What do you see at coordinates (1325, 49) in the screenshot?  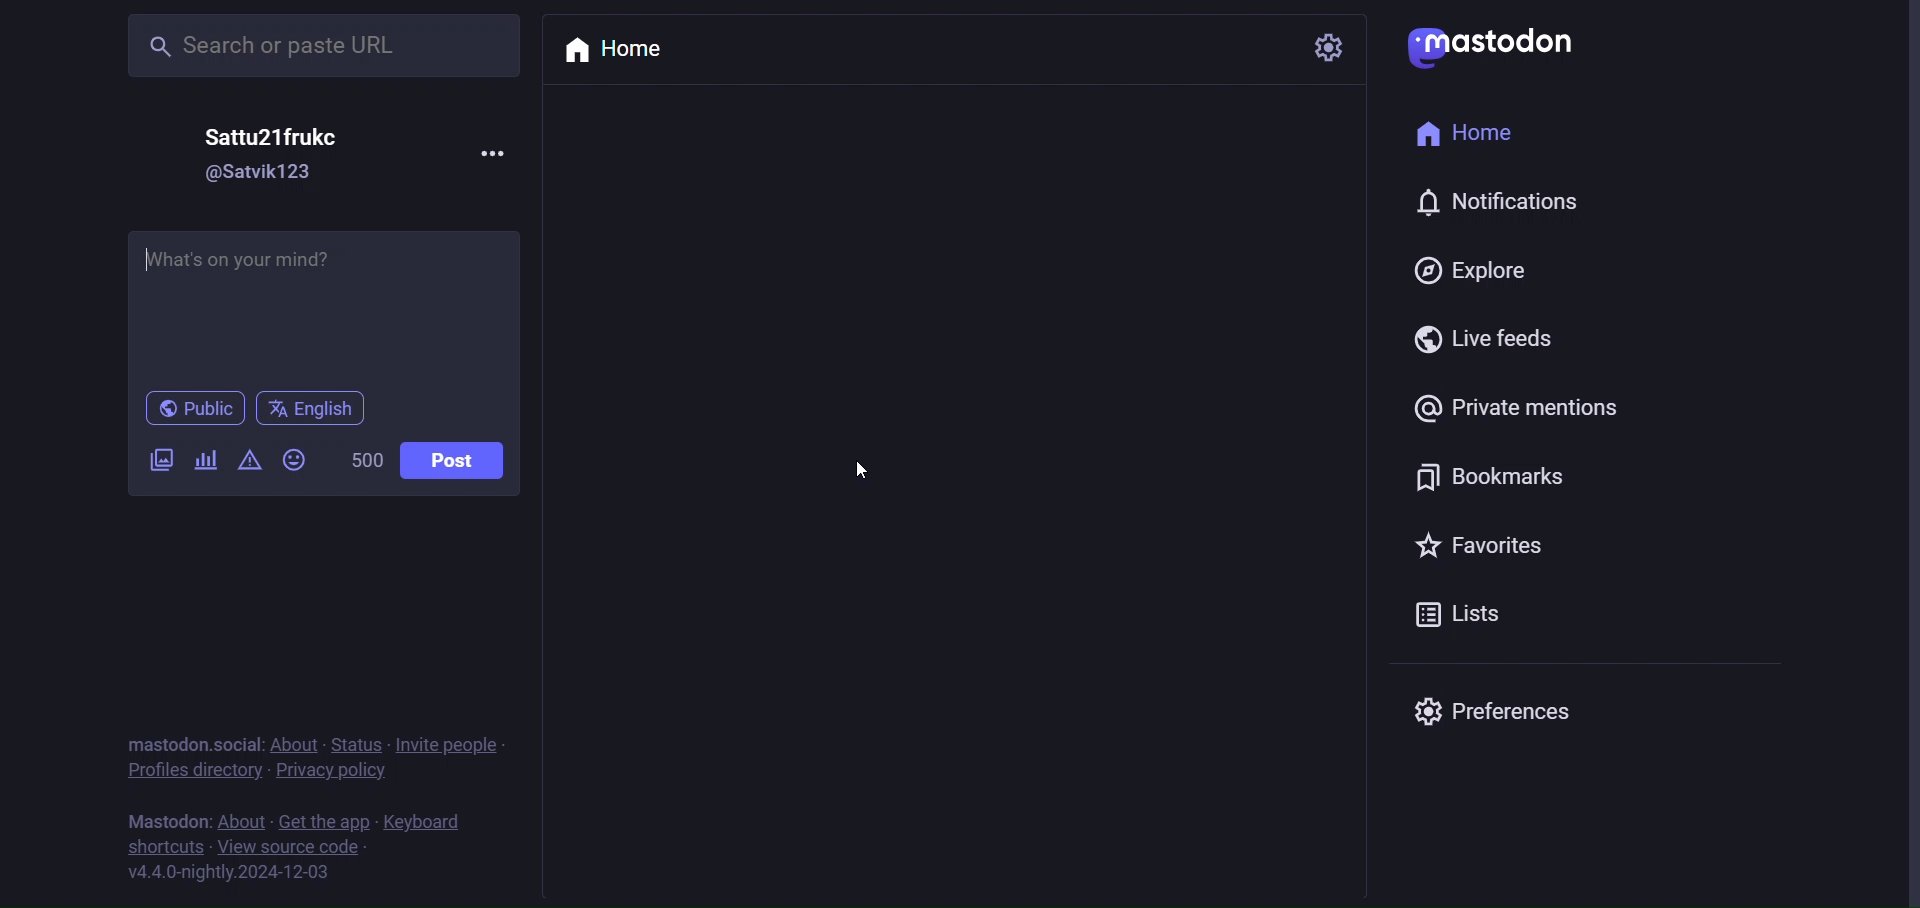 I see `setting` at bounding box center [1325, 49].